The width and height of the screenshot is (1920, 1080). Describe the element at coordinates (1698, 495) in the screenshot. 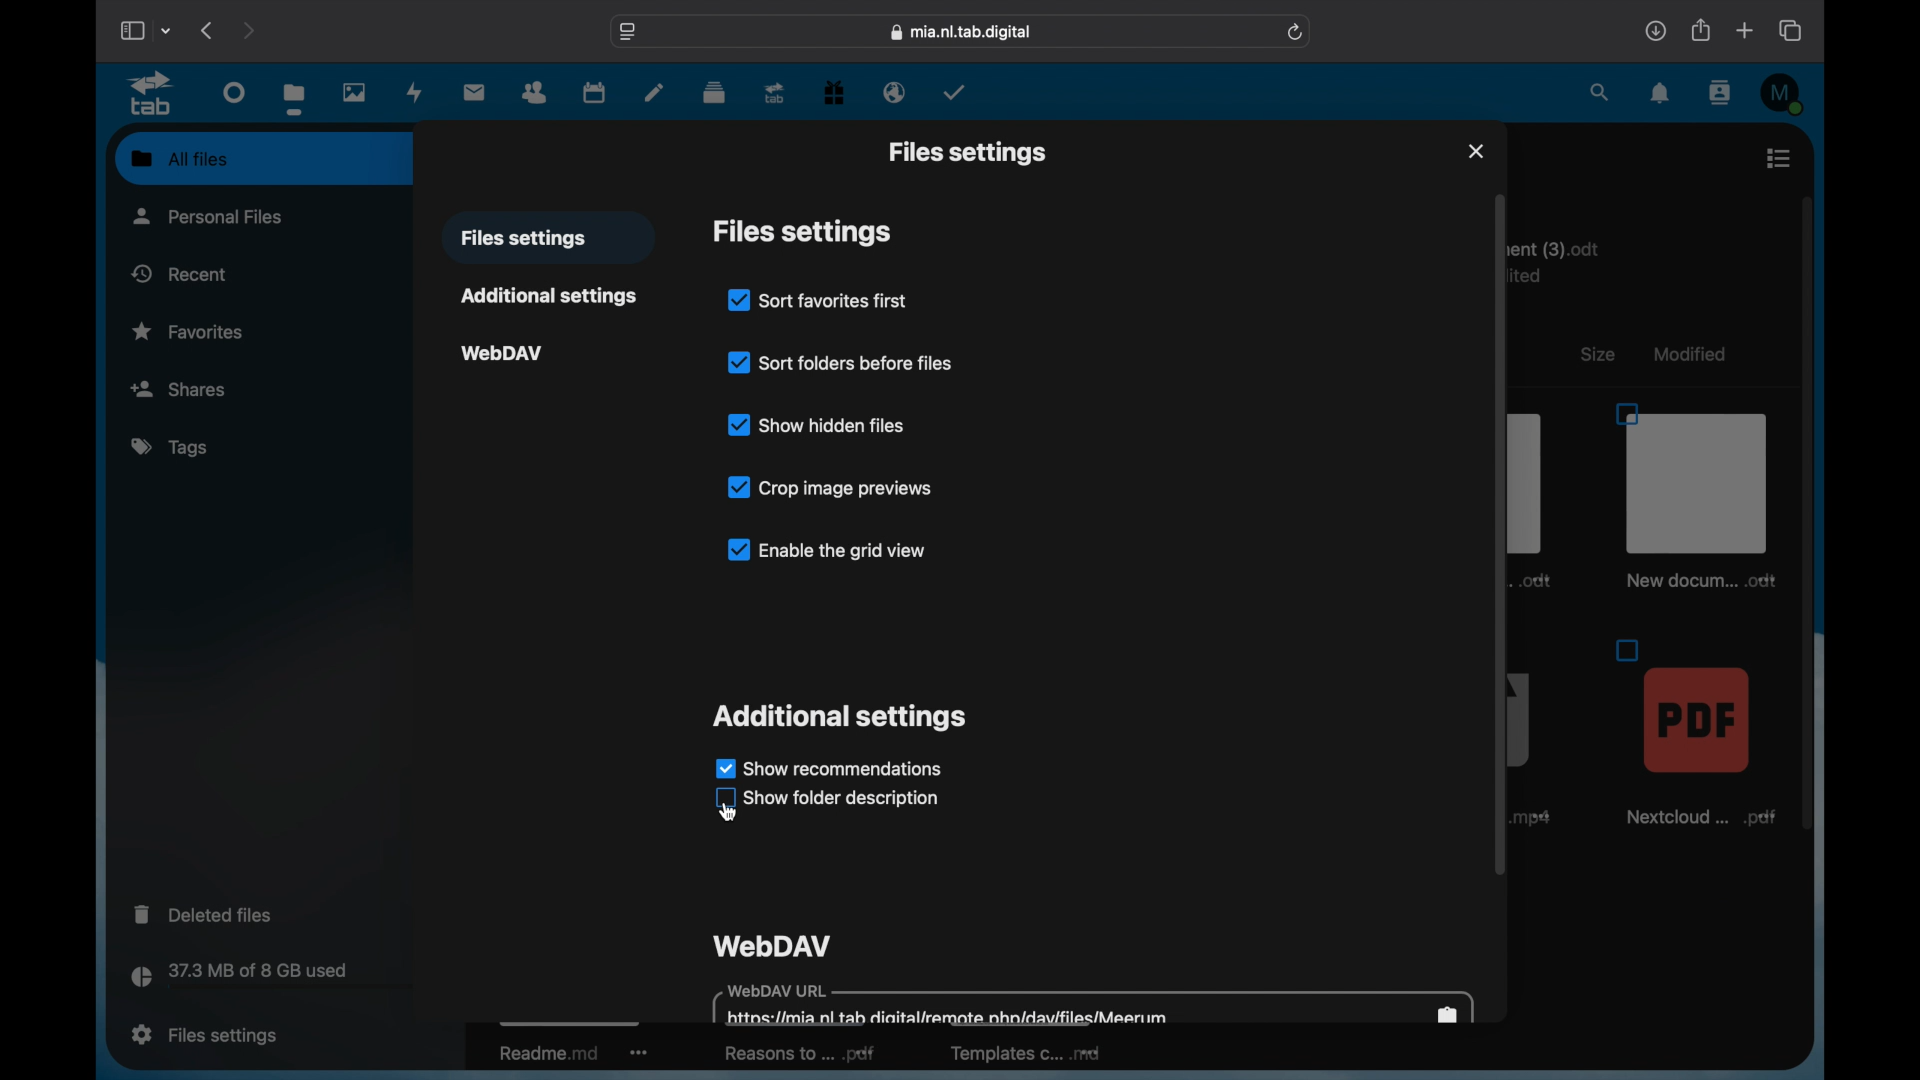

I see `file` at that location.